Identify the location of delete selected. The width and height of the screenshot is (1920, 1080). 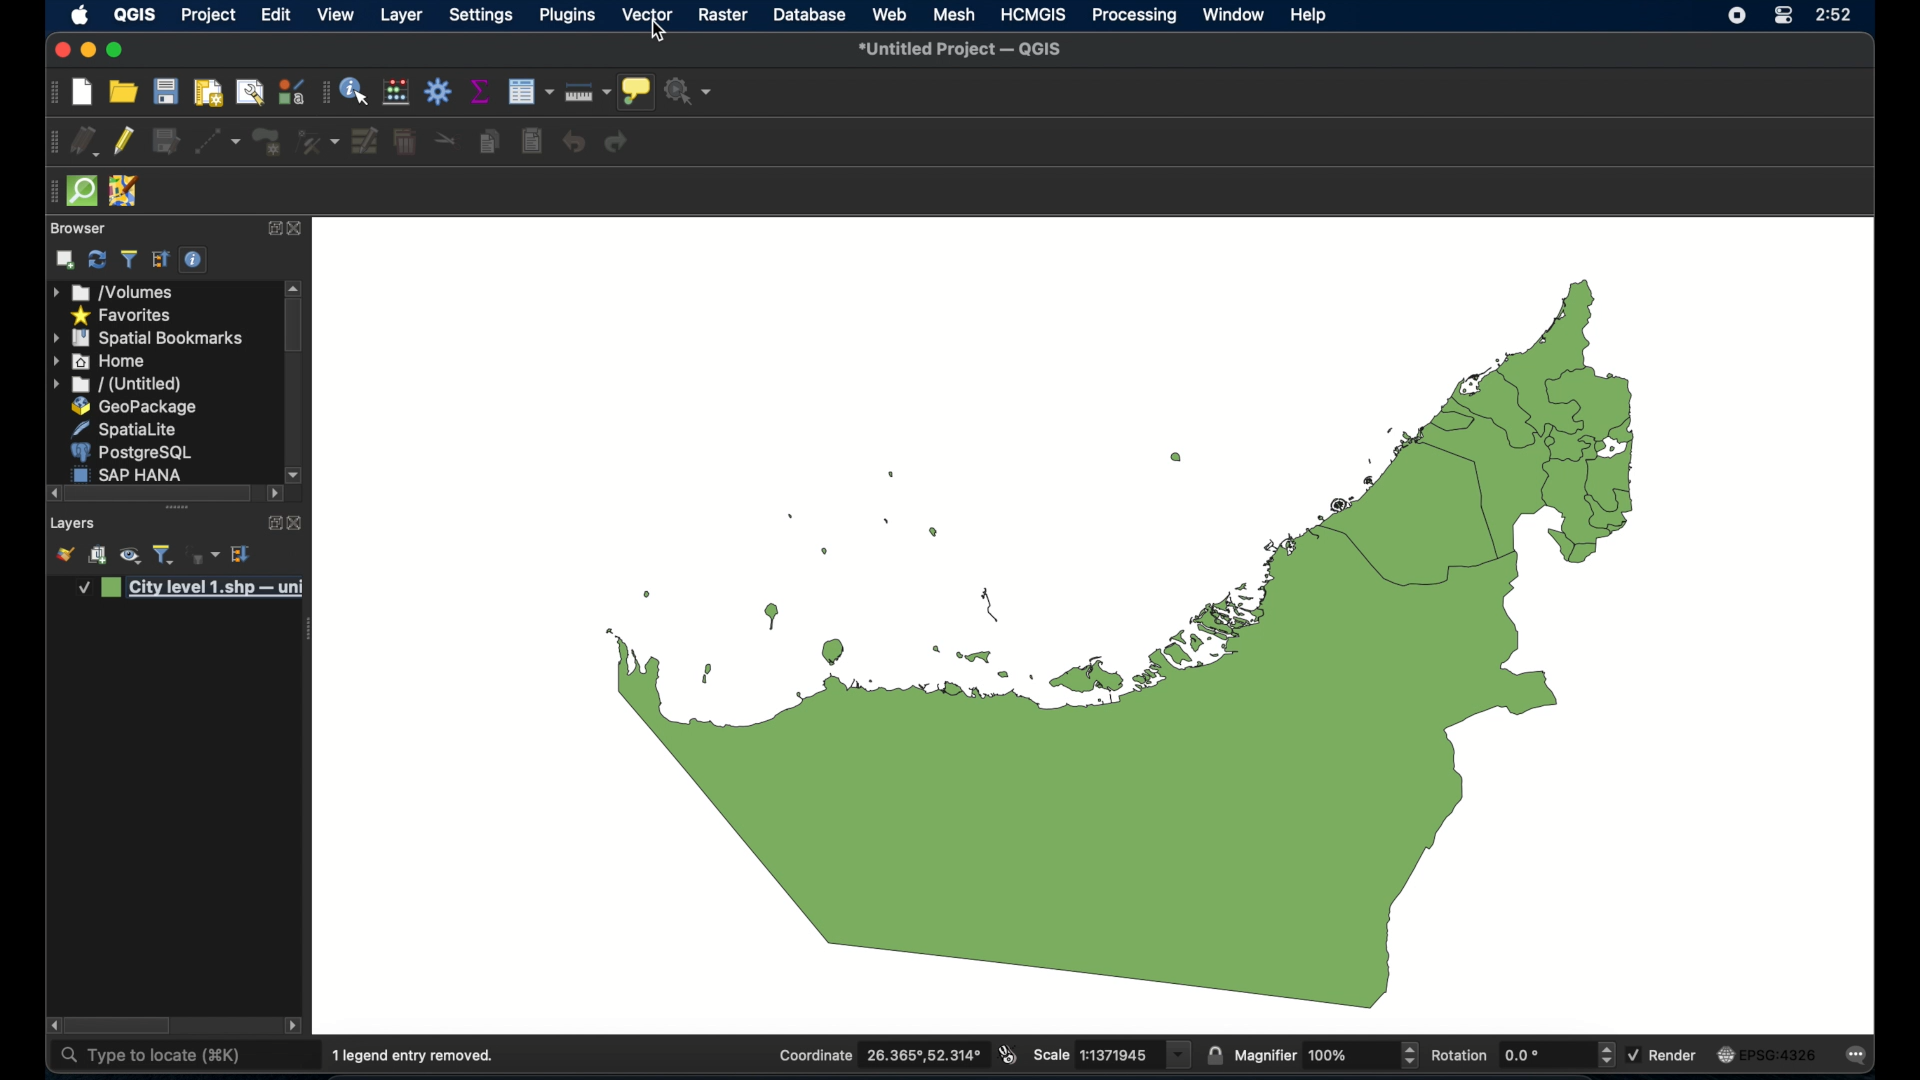
(404, 142).